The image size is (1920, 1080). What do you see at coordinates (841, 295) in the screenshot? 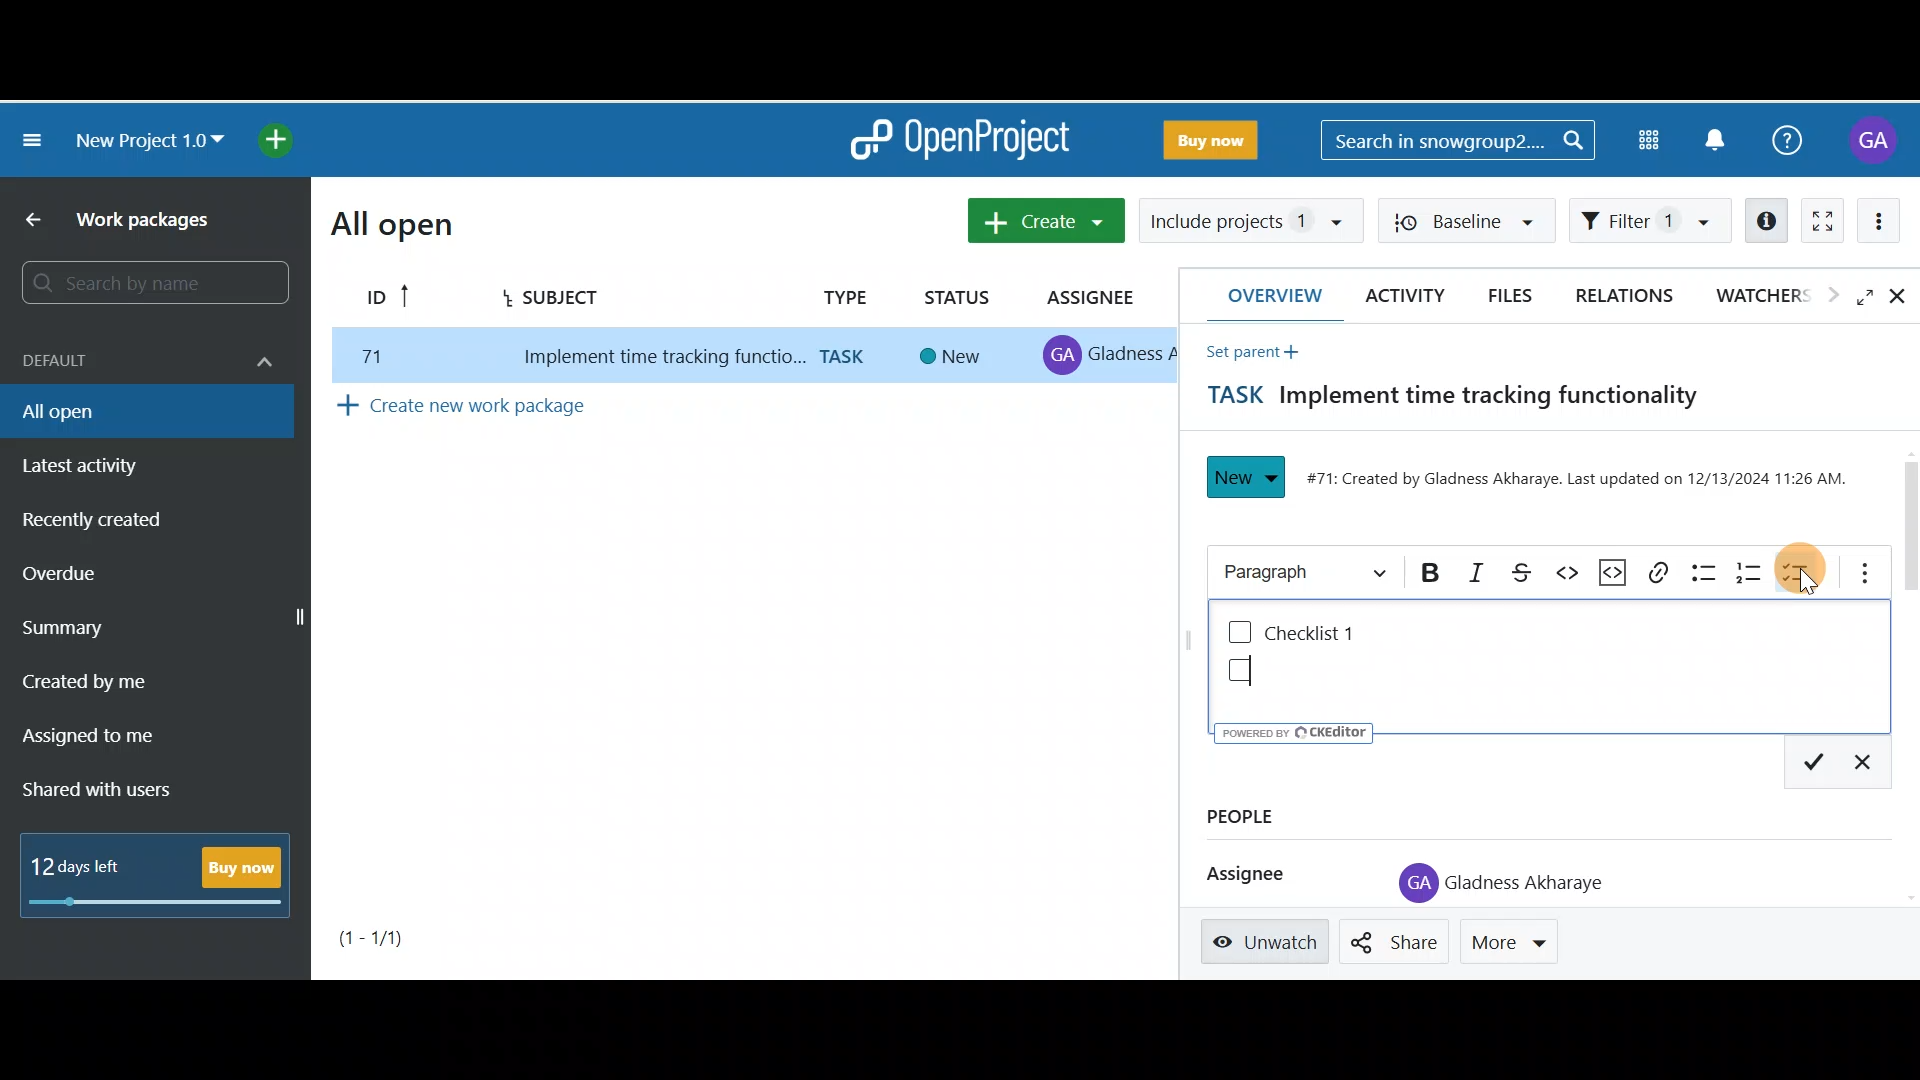
I see `Type` at bounding box center [841, 295].